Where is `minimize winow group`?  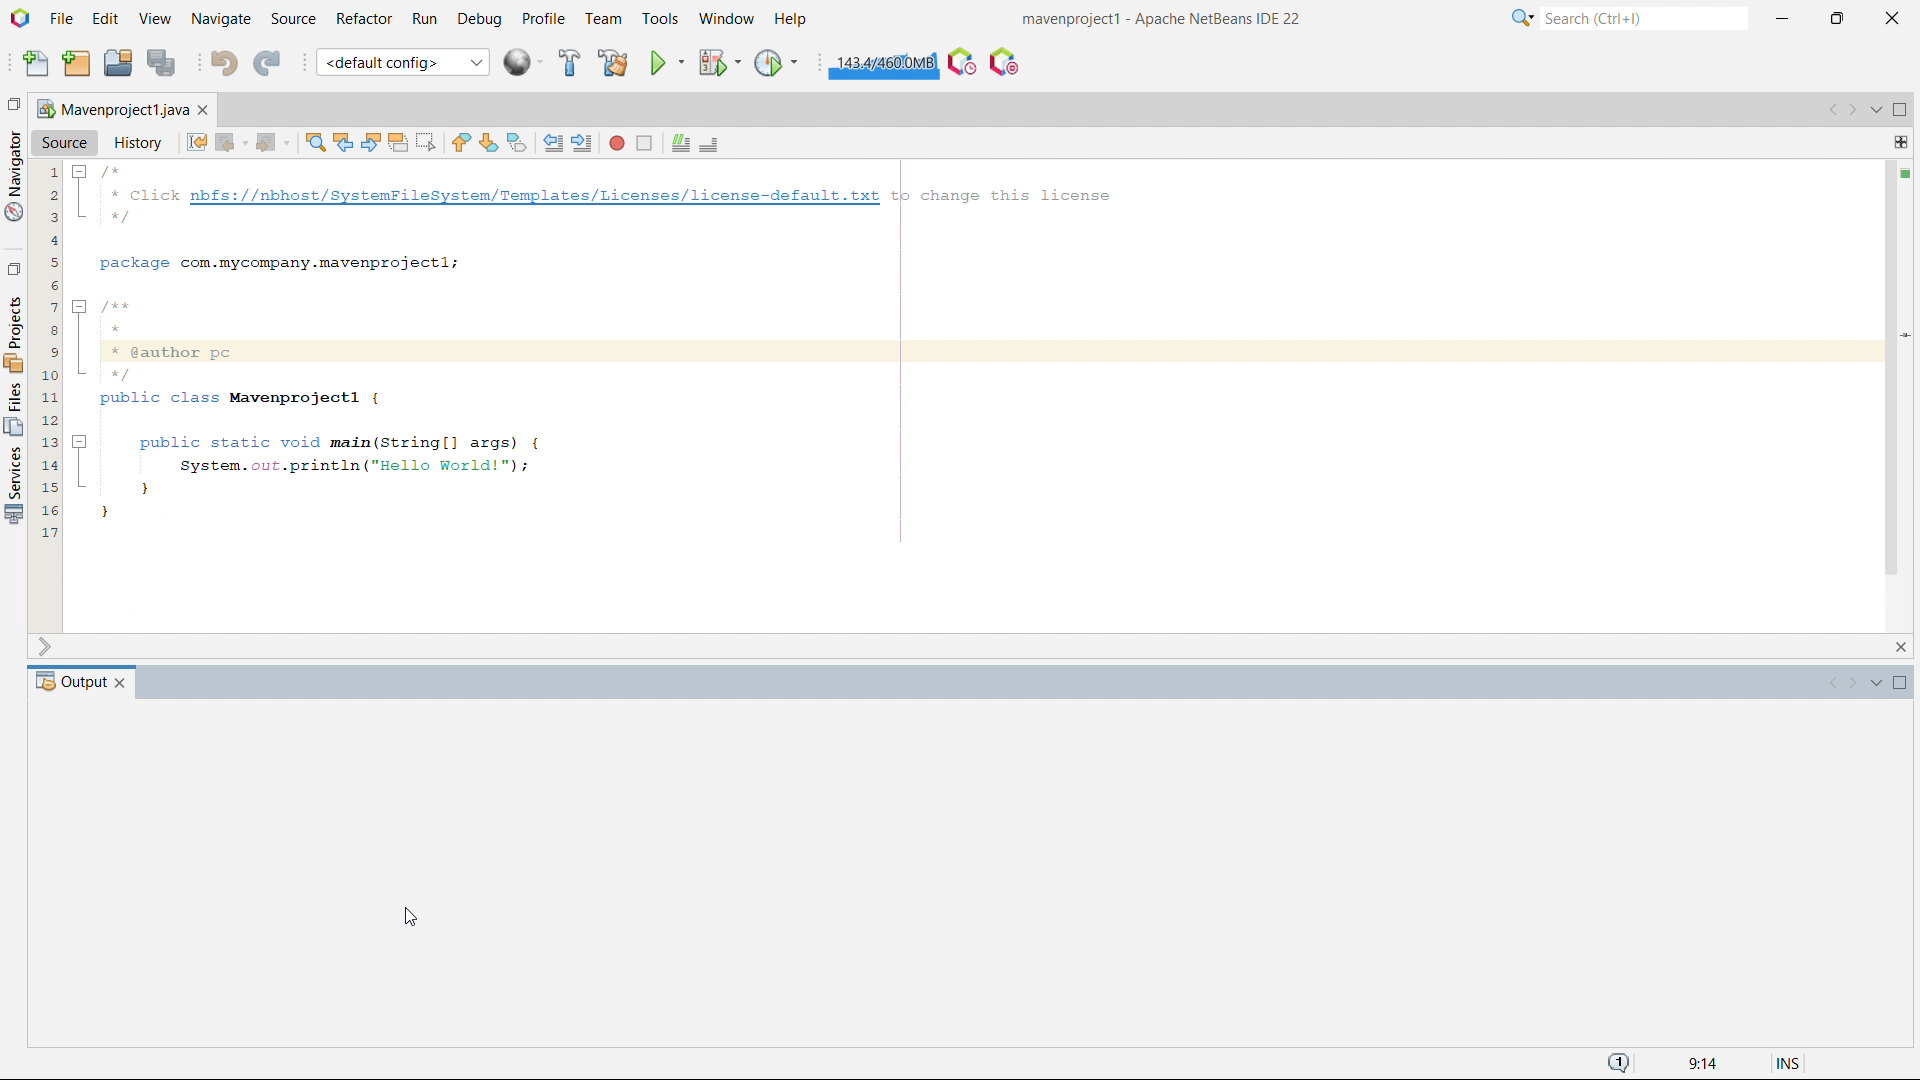
minimize winow group is located at coordinates (1905, 111).